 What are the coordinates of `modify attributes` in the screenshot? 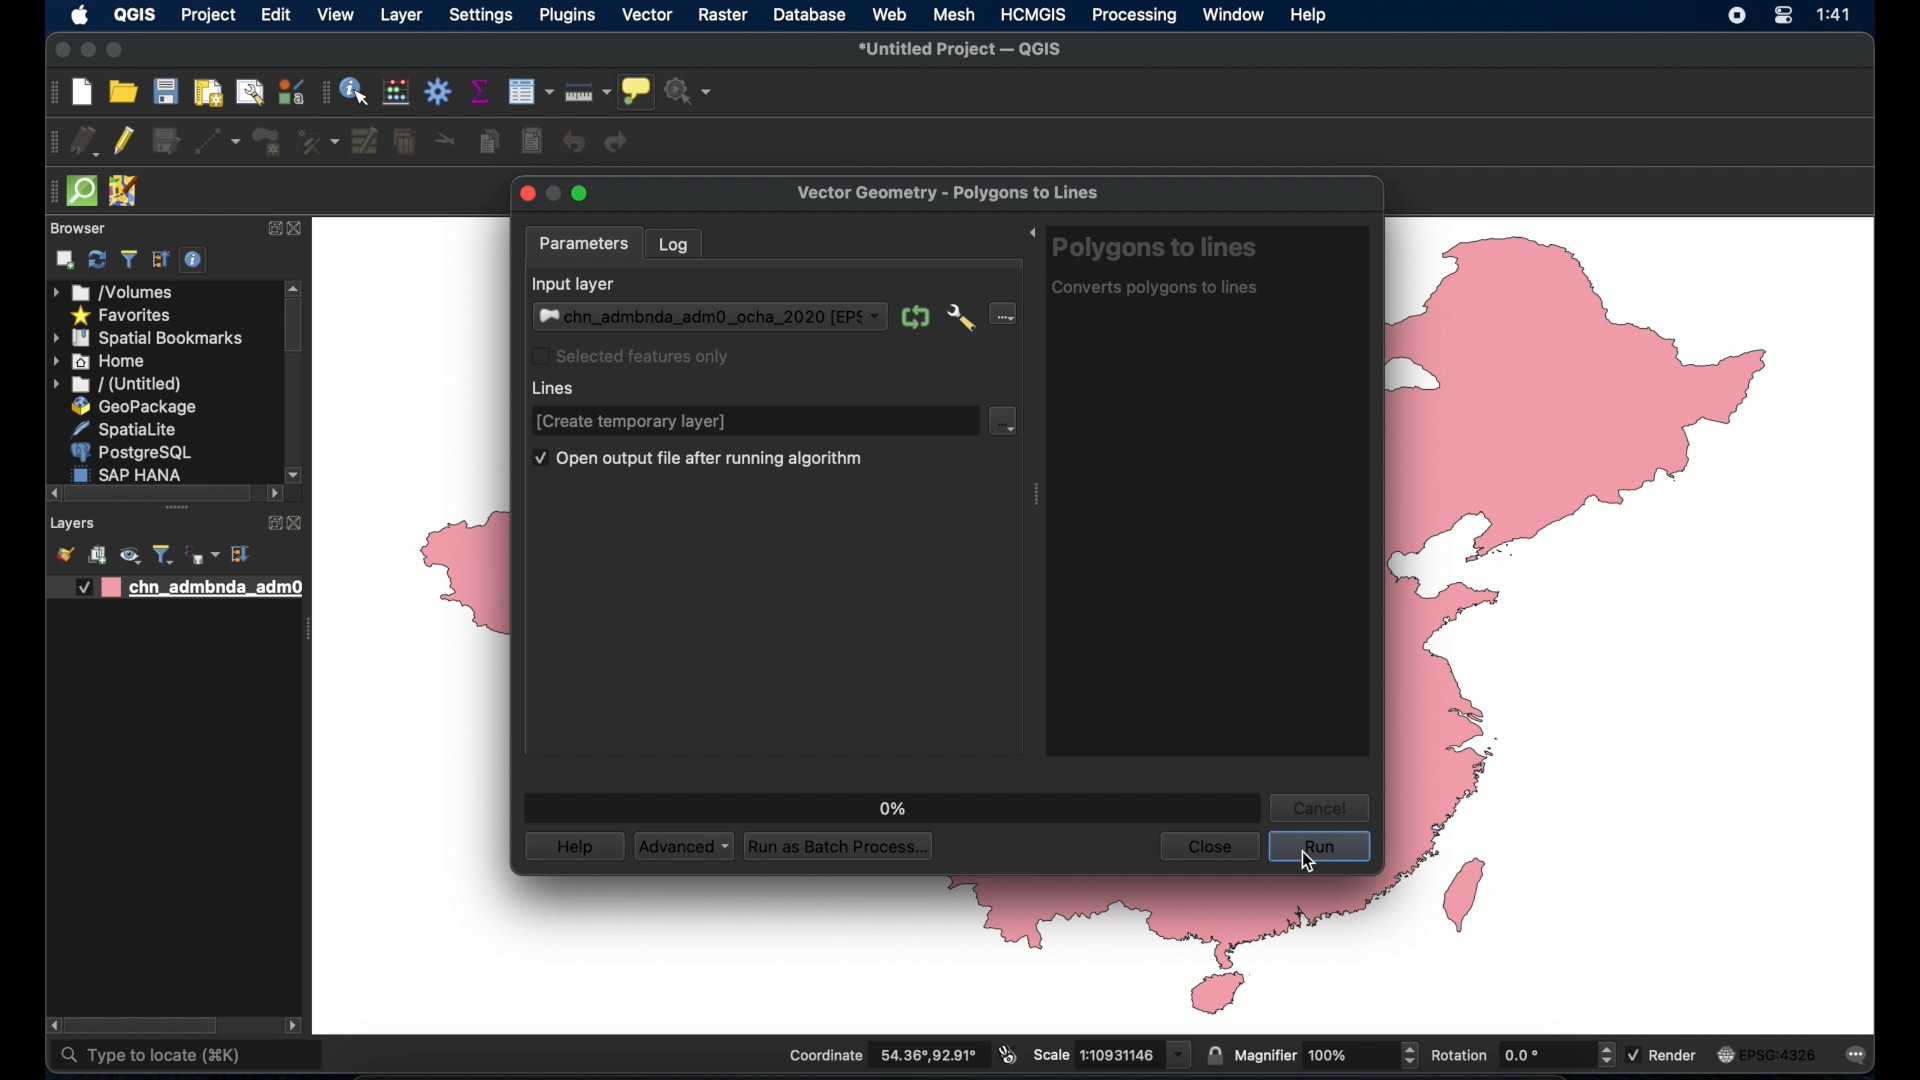 It's located at (529, 91).